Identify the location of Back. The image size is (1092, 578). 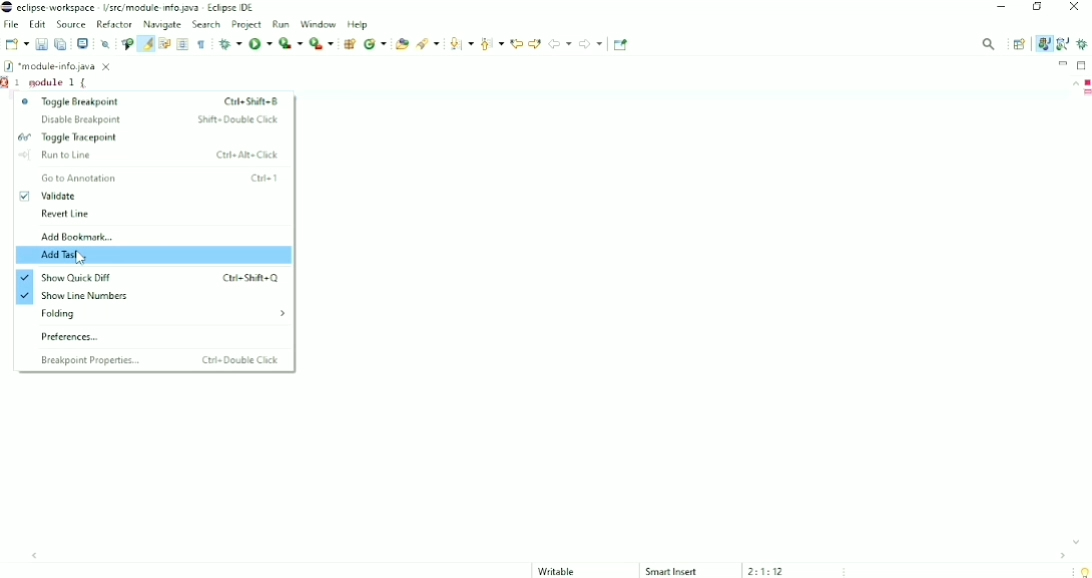
(560, 43).